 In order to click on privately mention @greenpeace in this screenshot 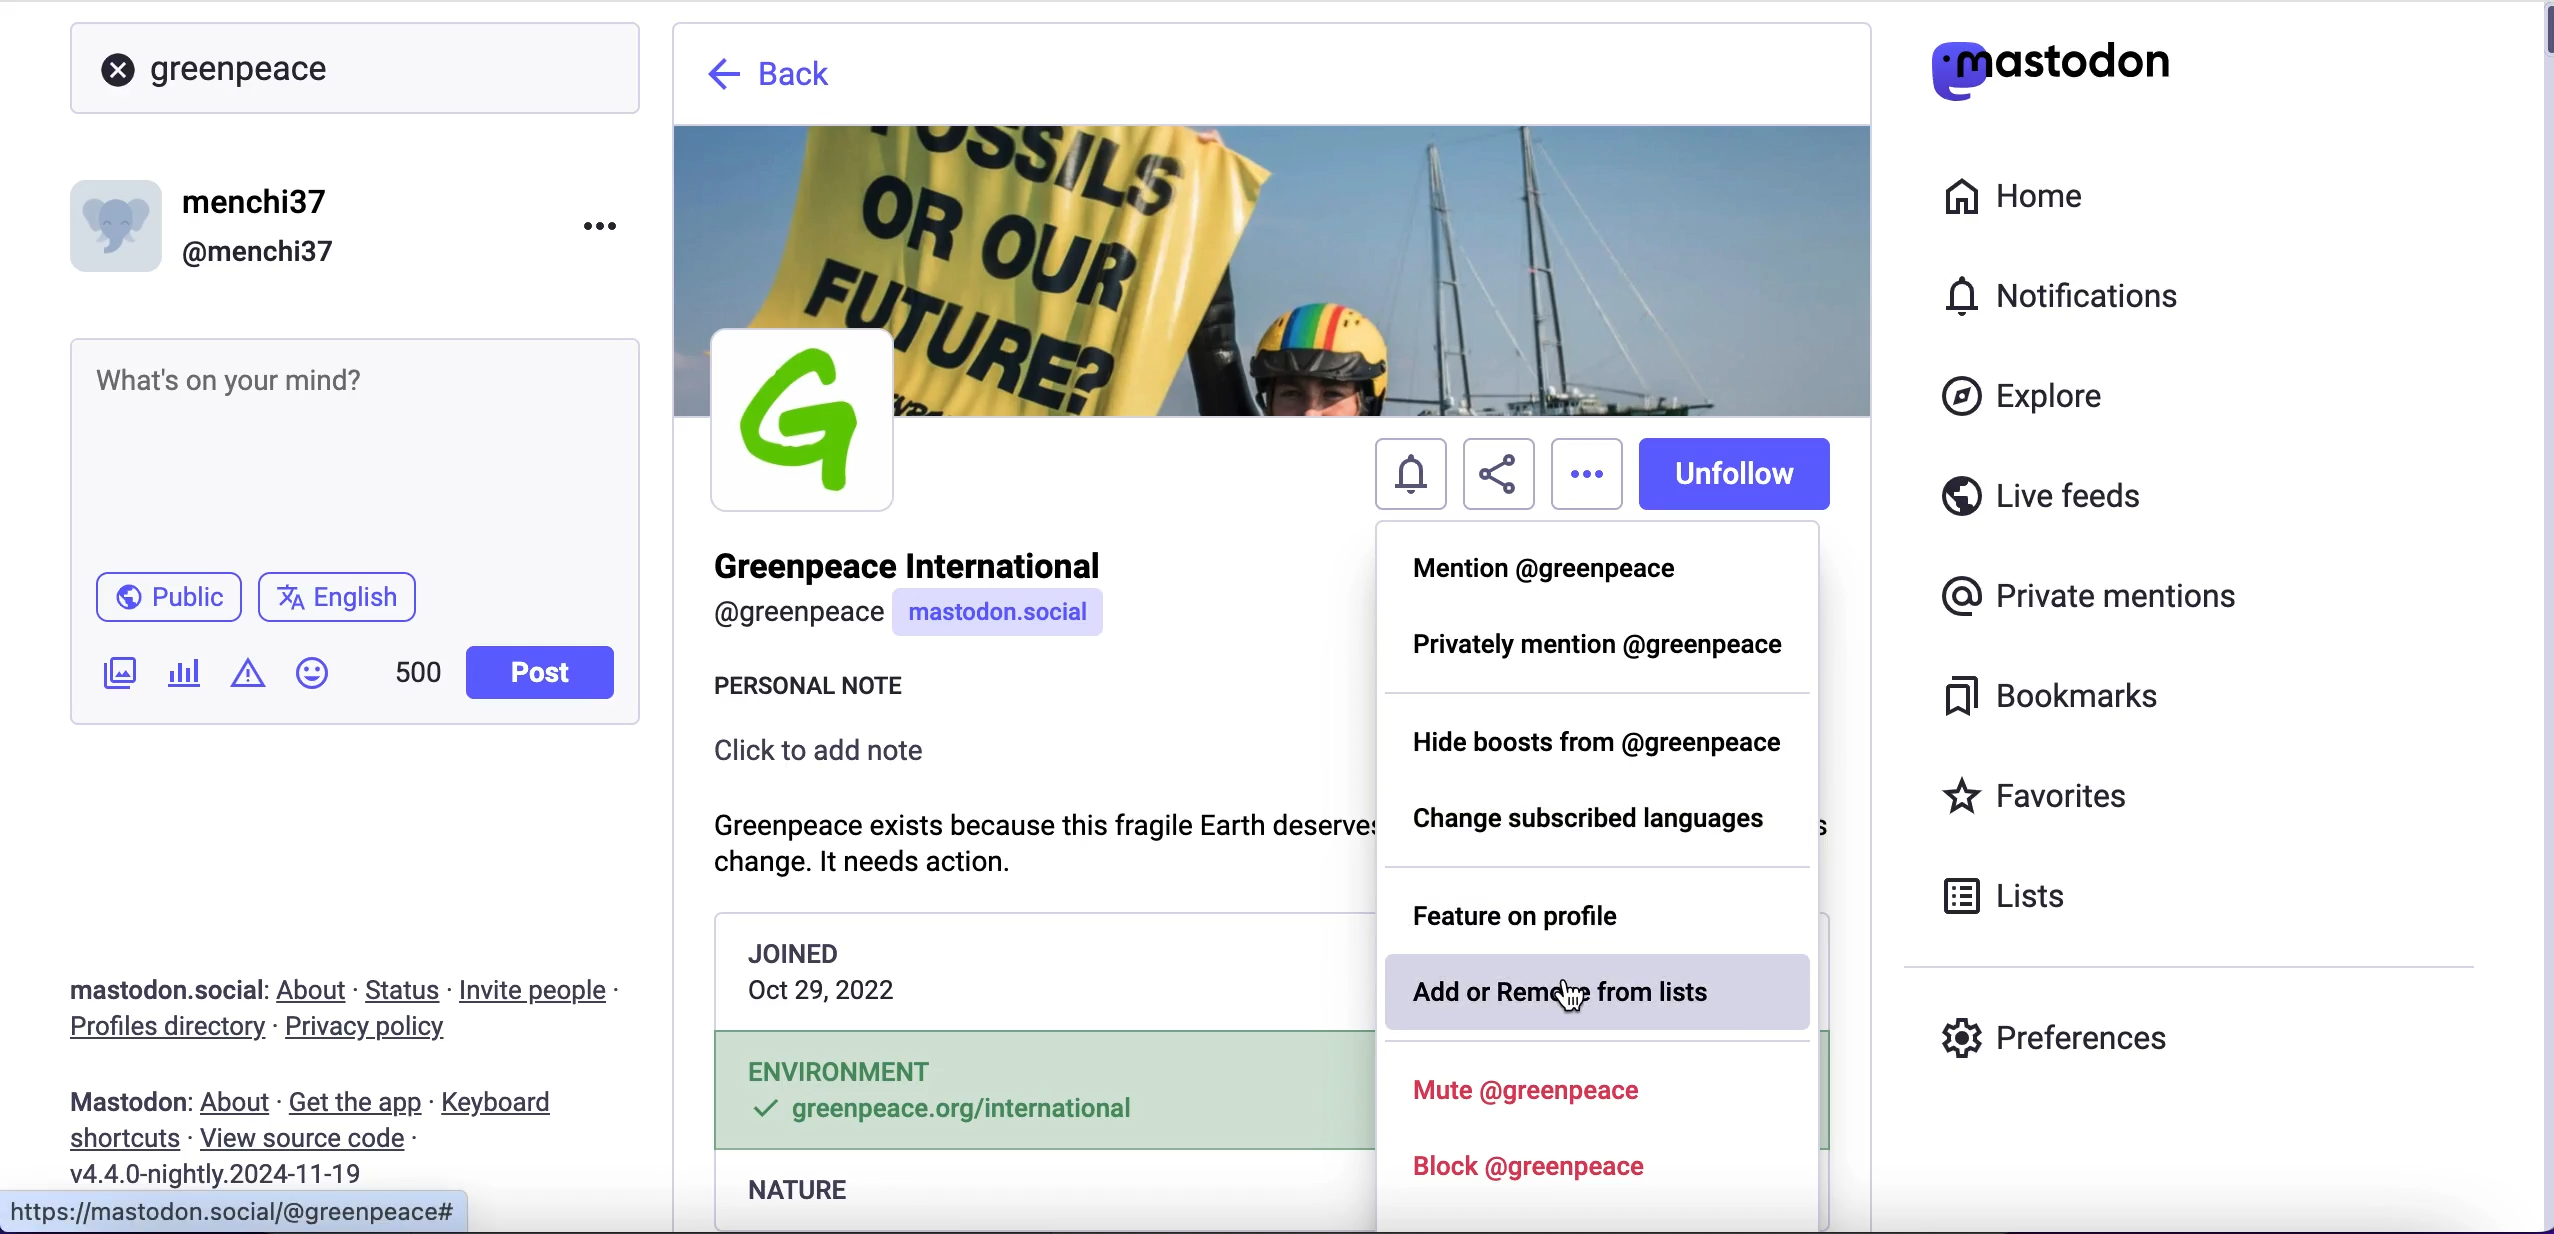, I will do `click(1601, 646)`.